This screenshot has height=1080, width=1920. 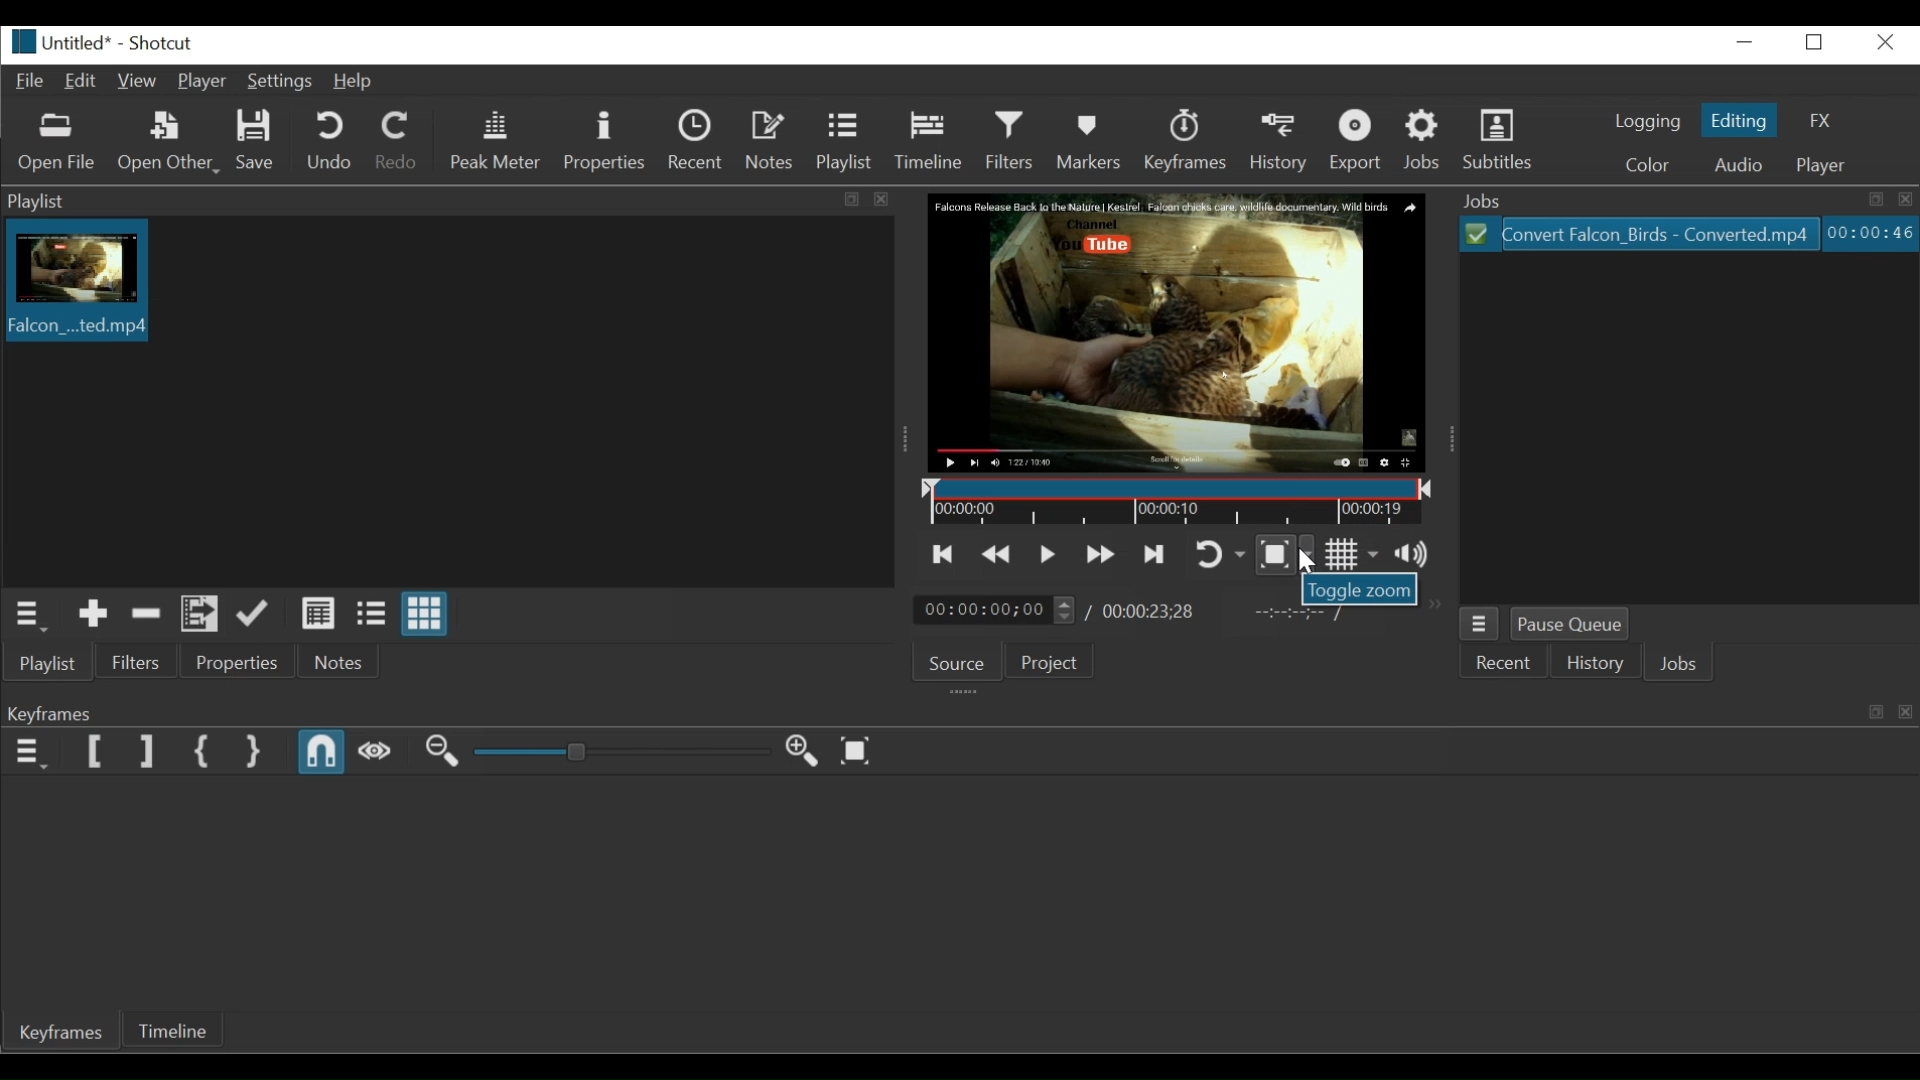 What do you see at coordinates (956, 663) in the screenshot?
I see `Source` at bounding box center [956, 663].